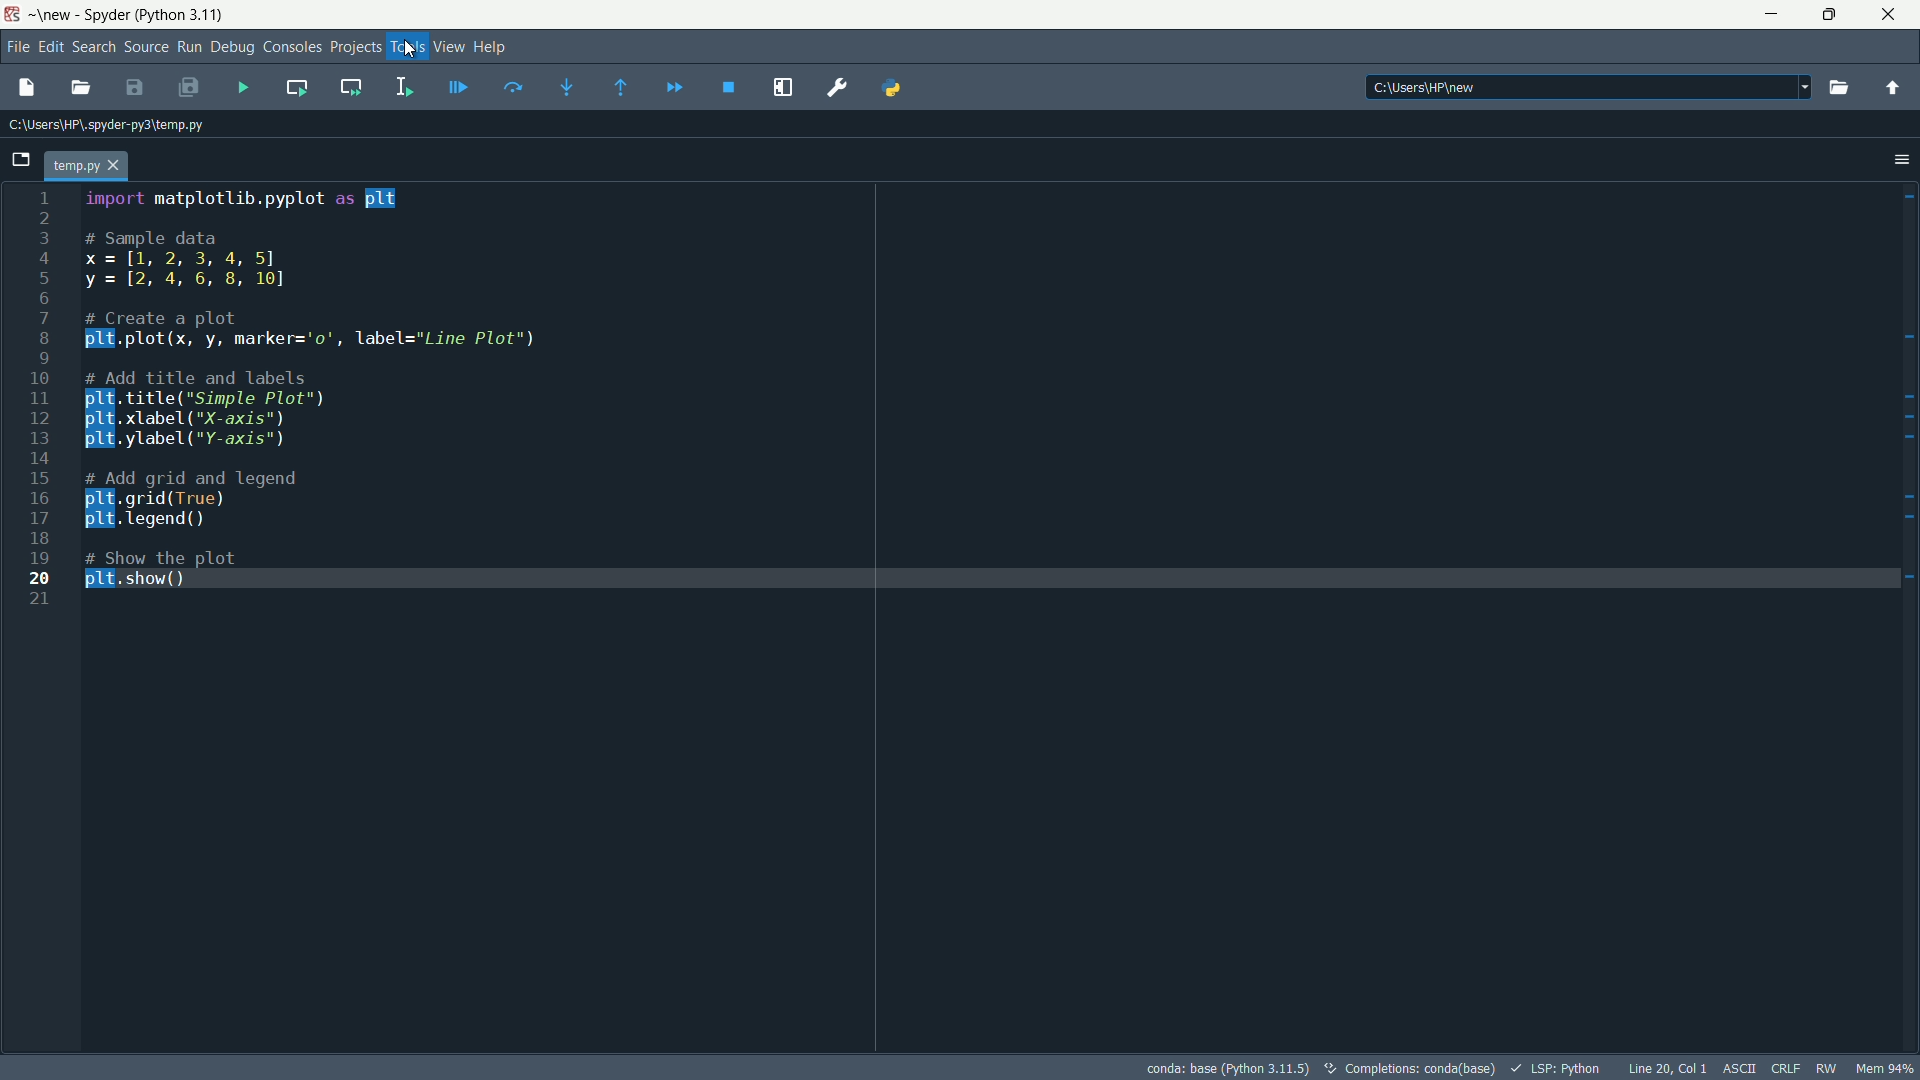 The height and width of the screenshot is (1080, 1920). I want to click on stop debugging, so click(729, 87).